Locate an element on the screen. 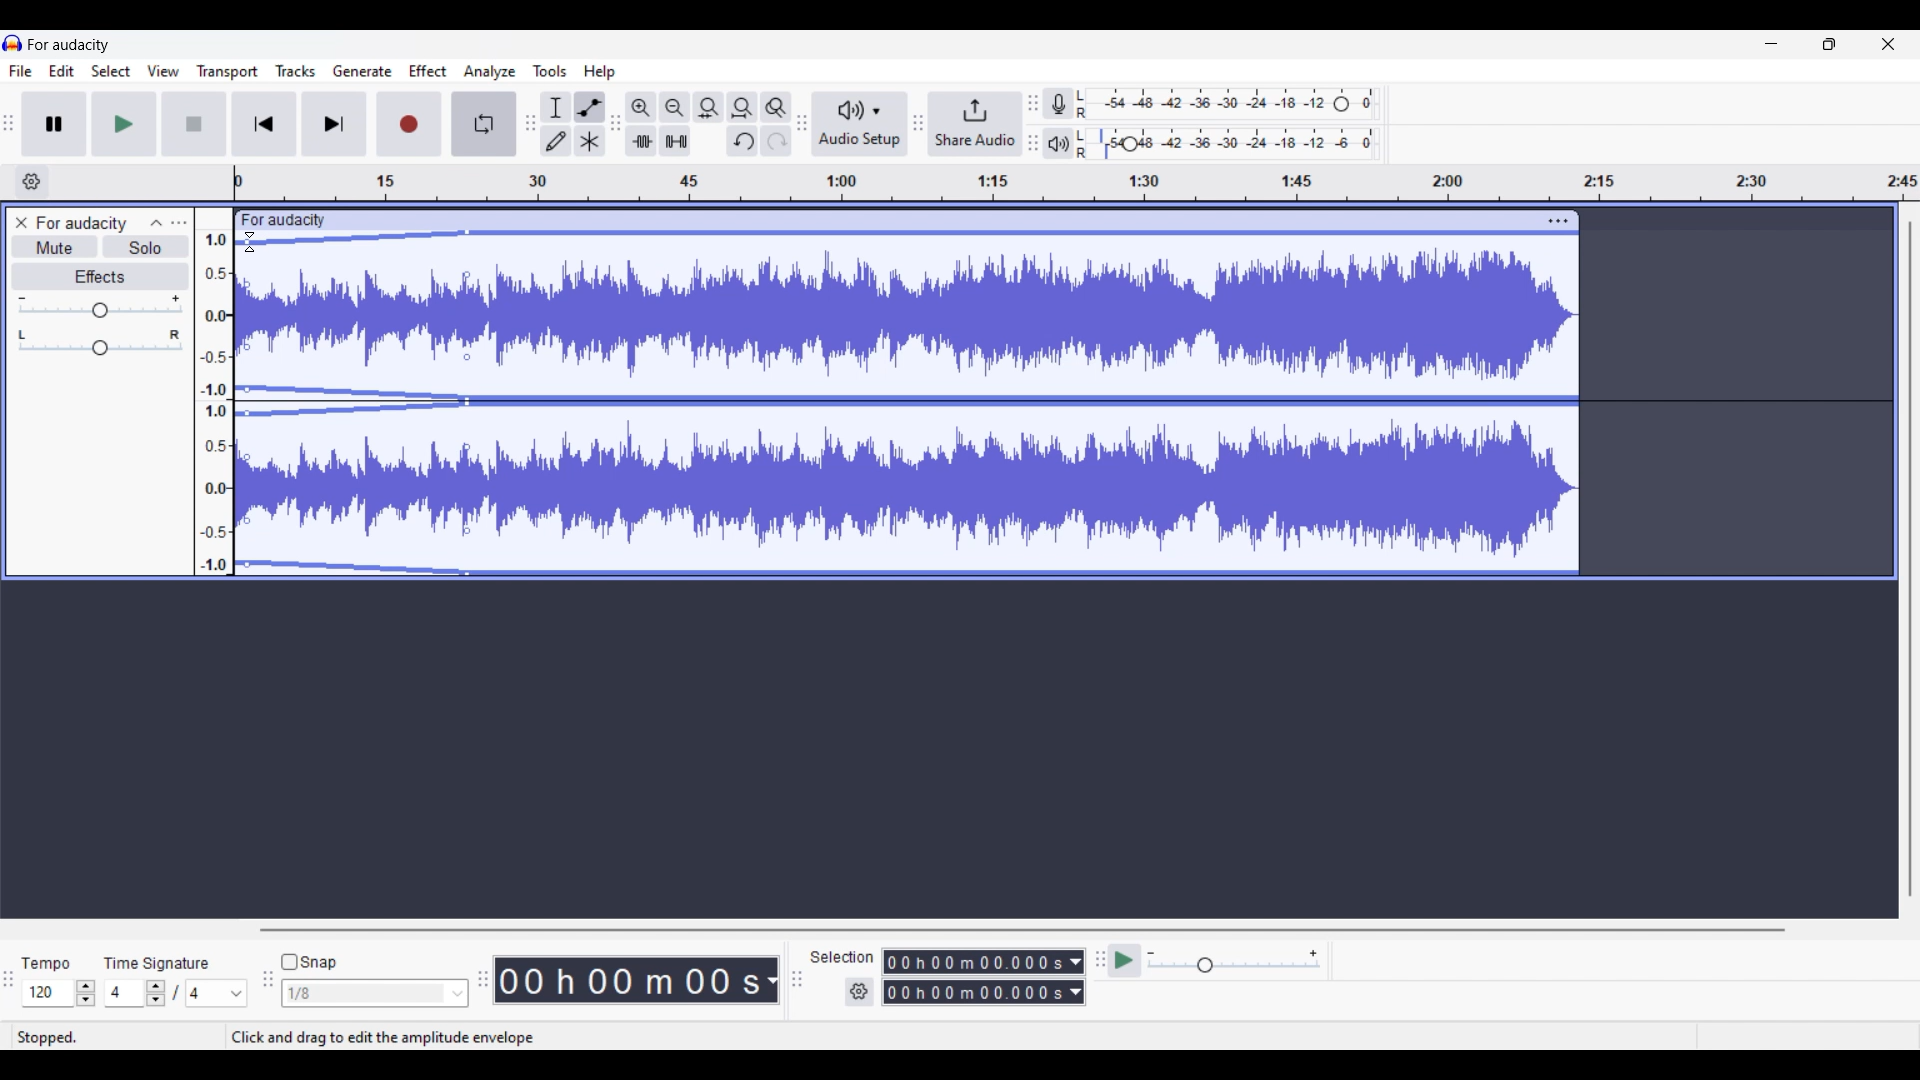 The image size is (1920, 1080). Effects is located at coordinates (100, 276).